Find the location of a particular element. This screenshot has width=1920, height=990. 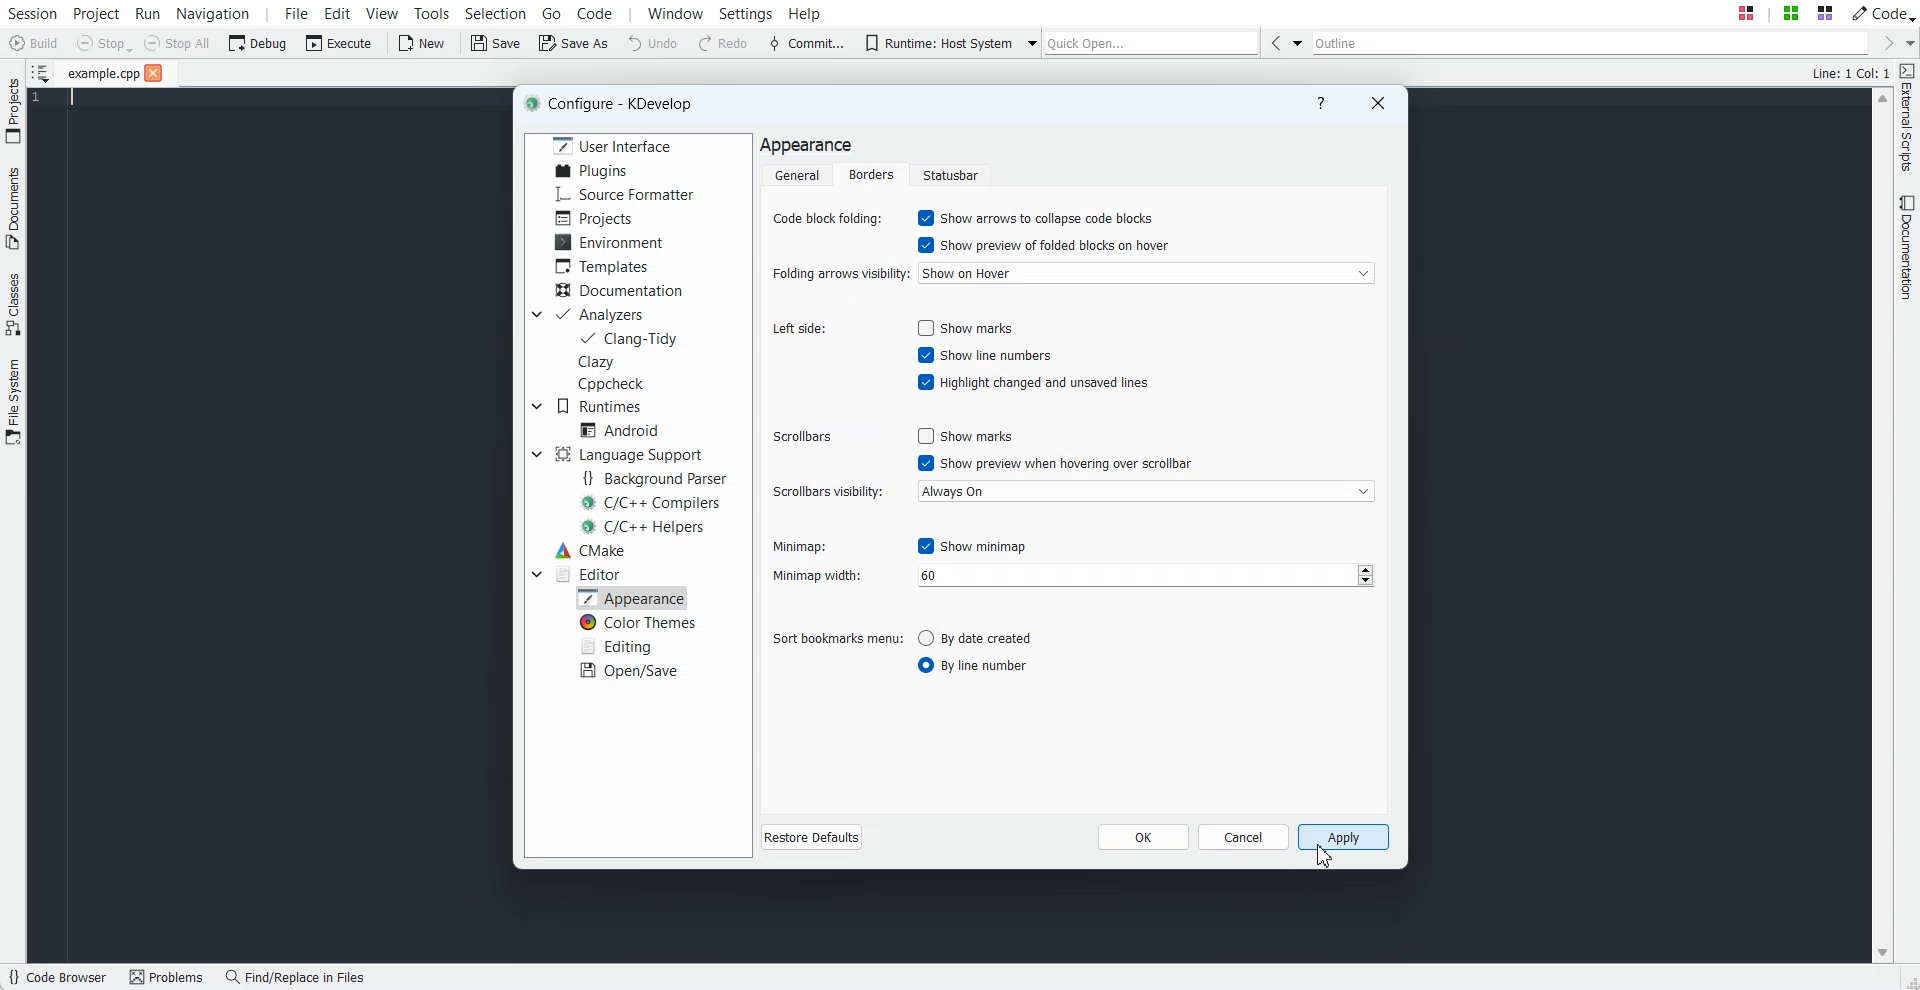

Open/Save is located at coordinates (631, 671).